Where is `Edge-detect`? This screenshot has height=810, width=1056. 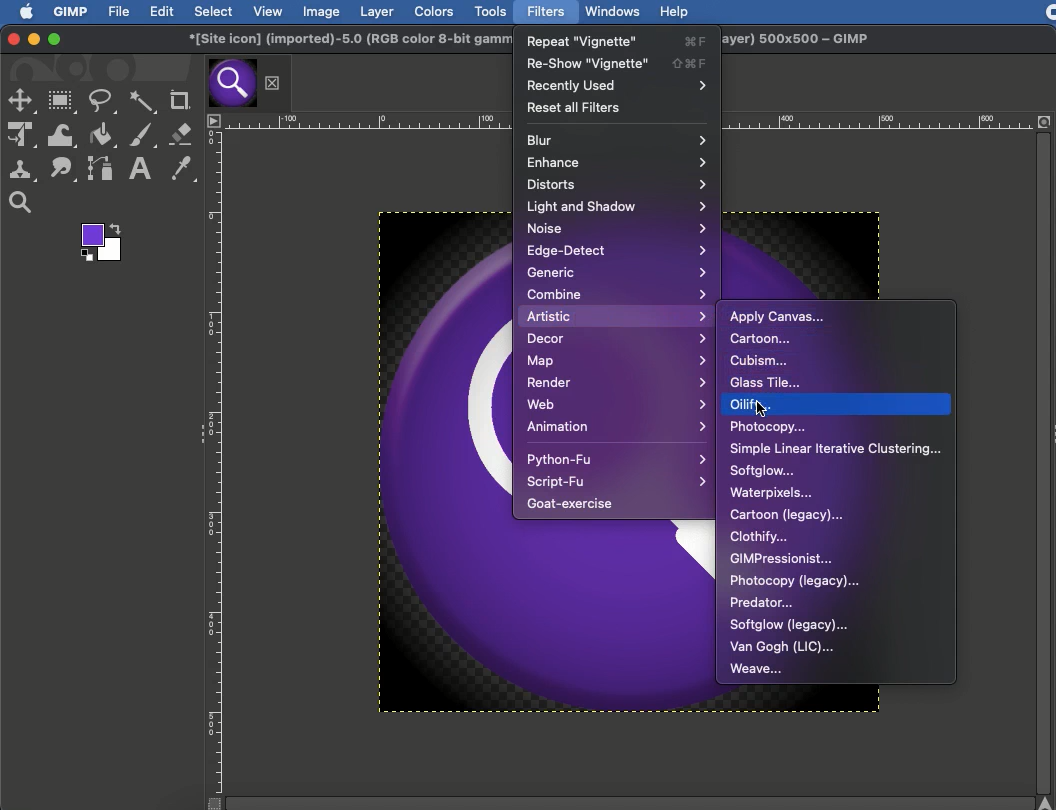
Edge-detect is located at coordinates (617, 250).